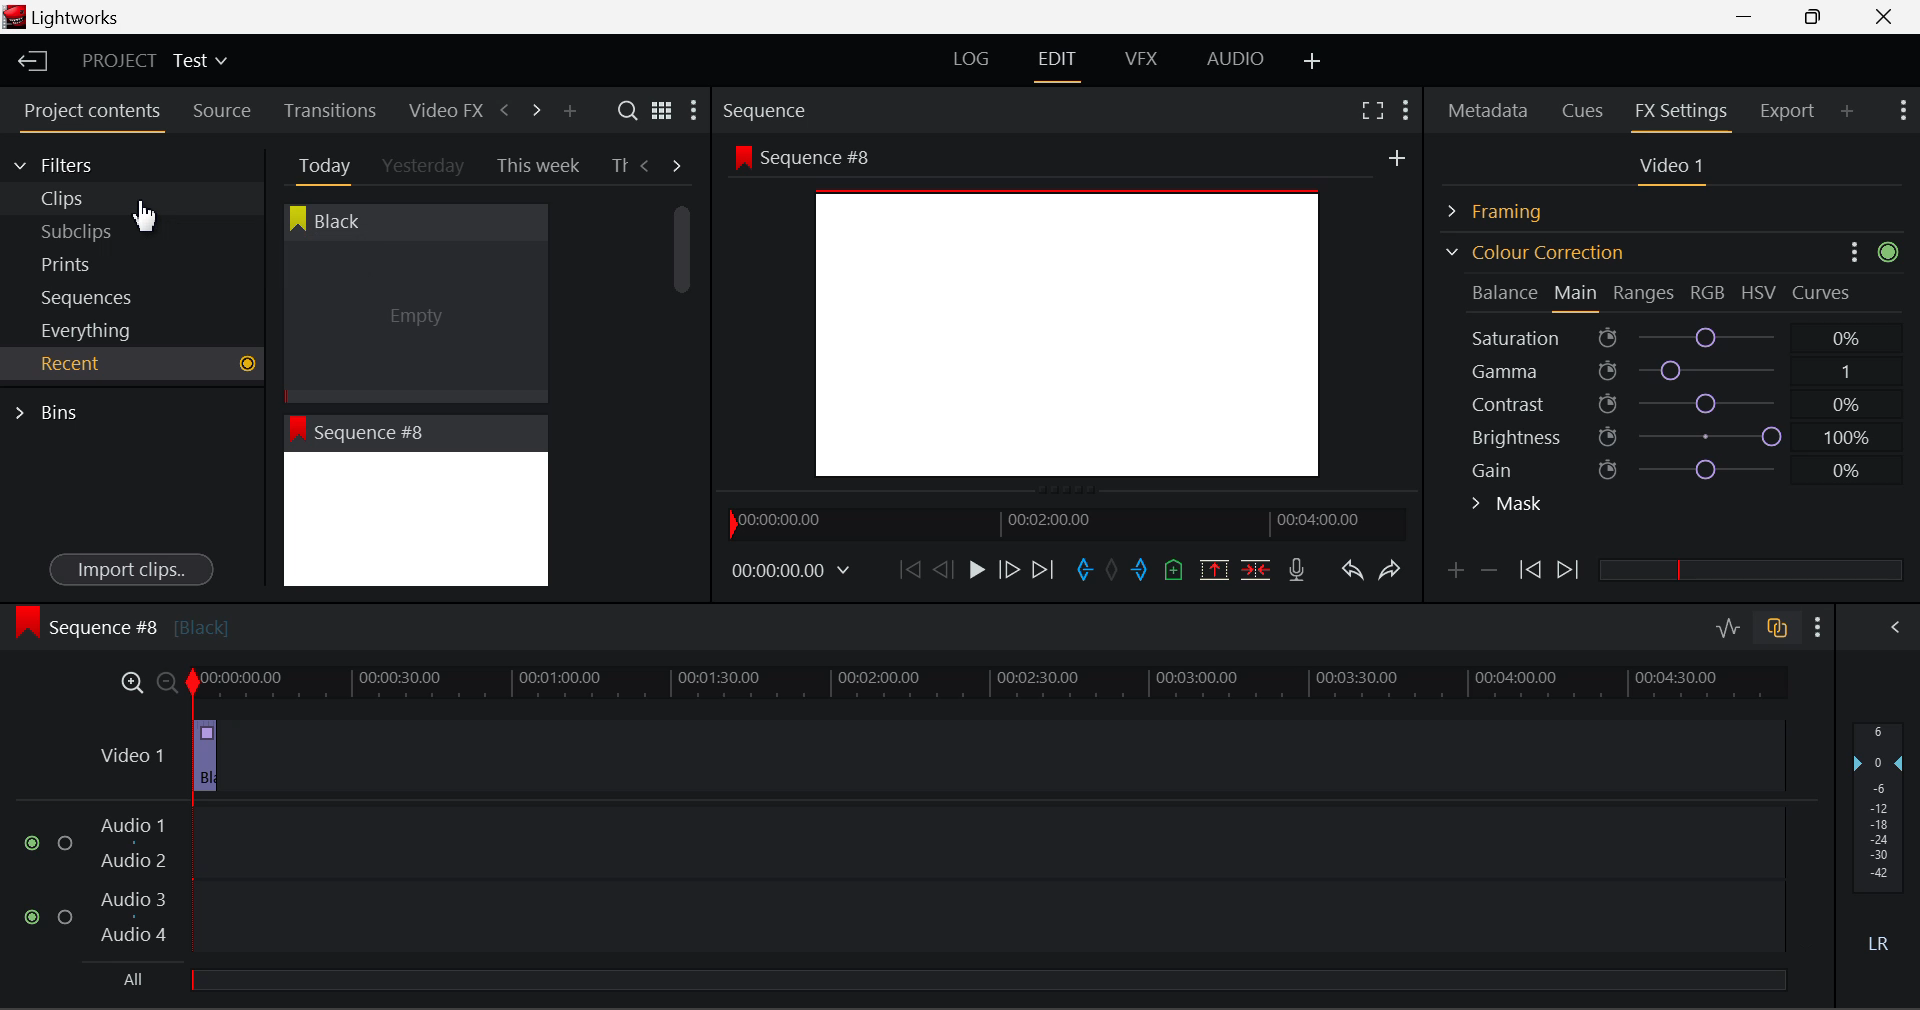  What do you see at coordinates (1585, 108) in the screenshot?
I see `Cues Panel` at bounding box center [1585, 108].